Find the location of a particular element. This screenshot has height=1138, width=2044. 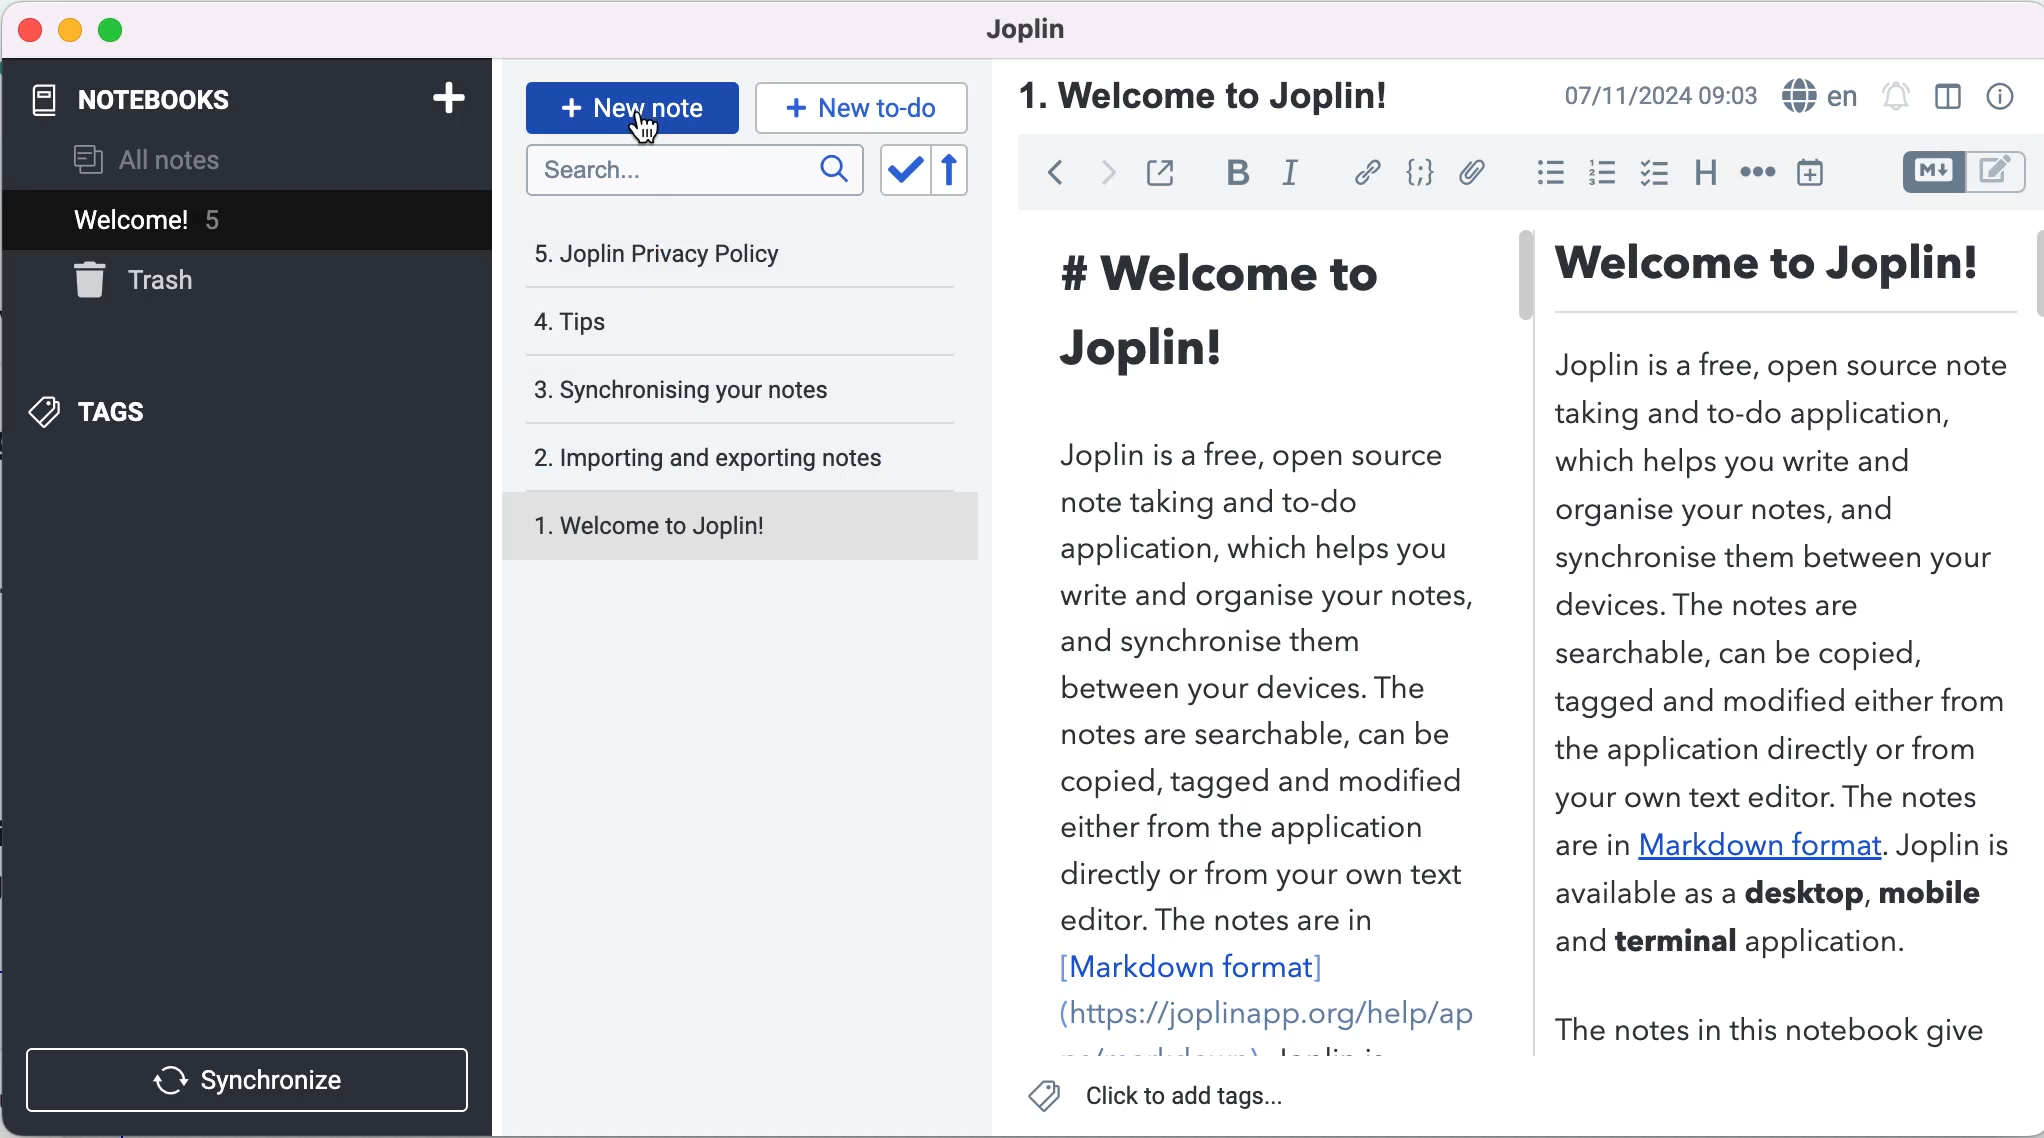

vertical slider is located at coordinates (1525, 298).